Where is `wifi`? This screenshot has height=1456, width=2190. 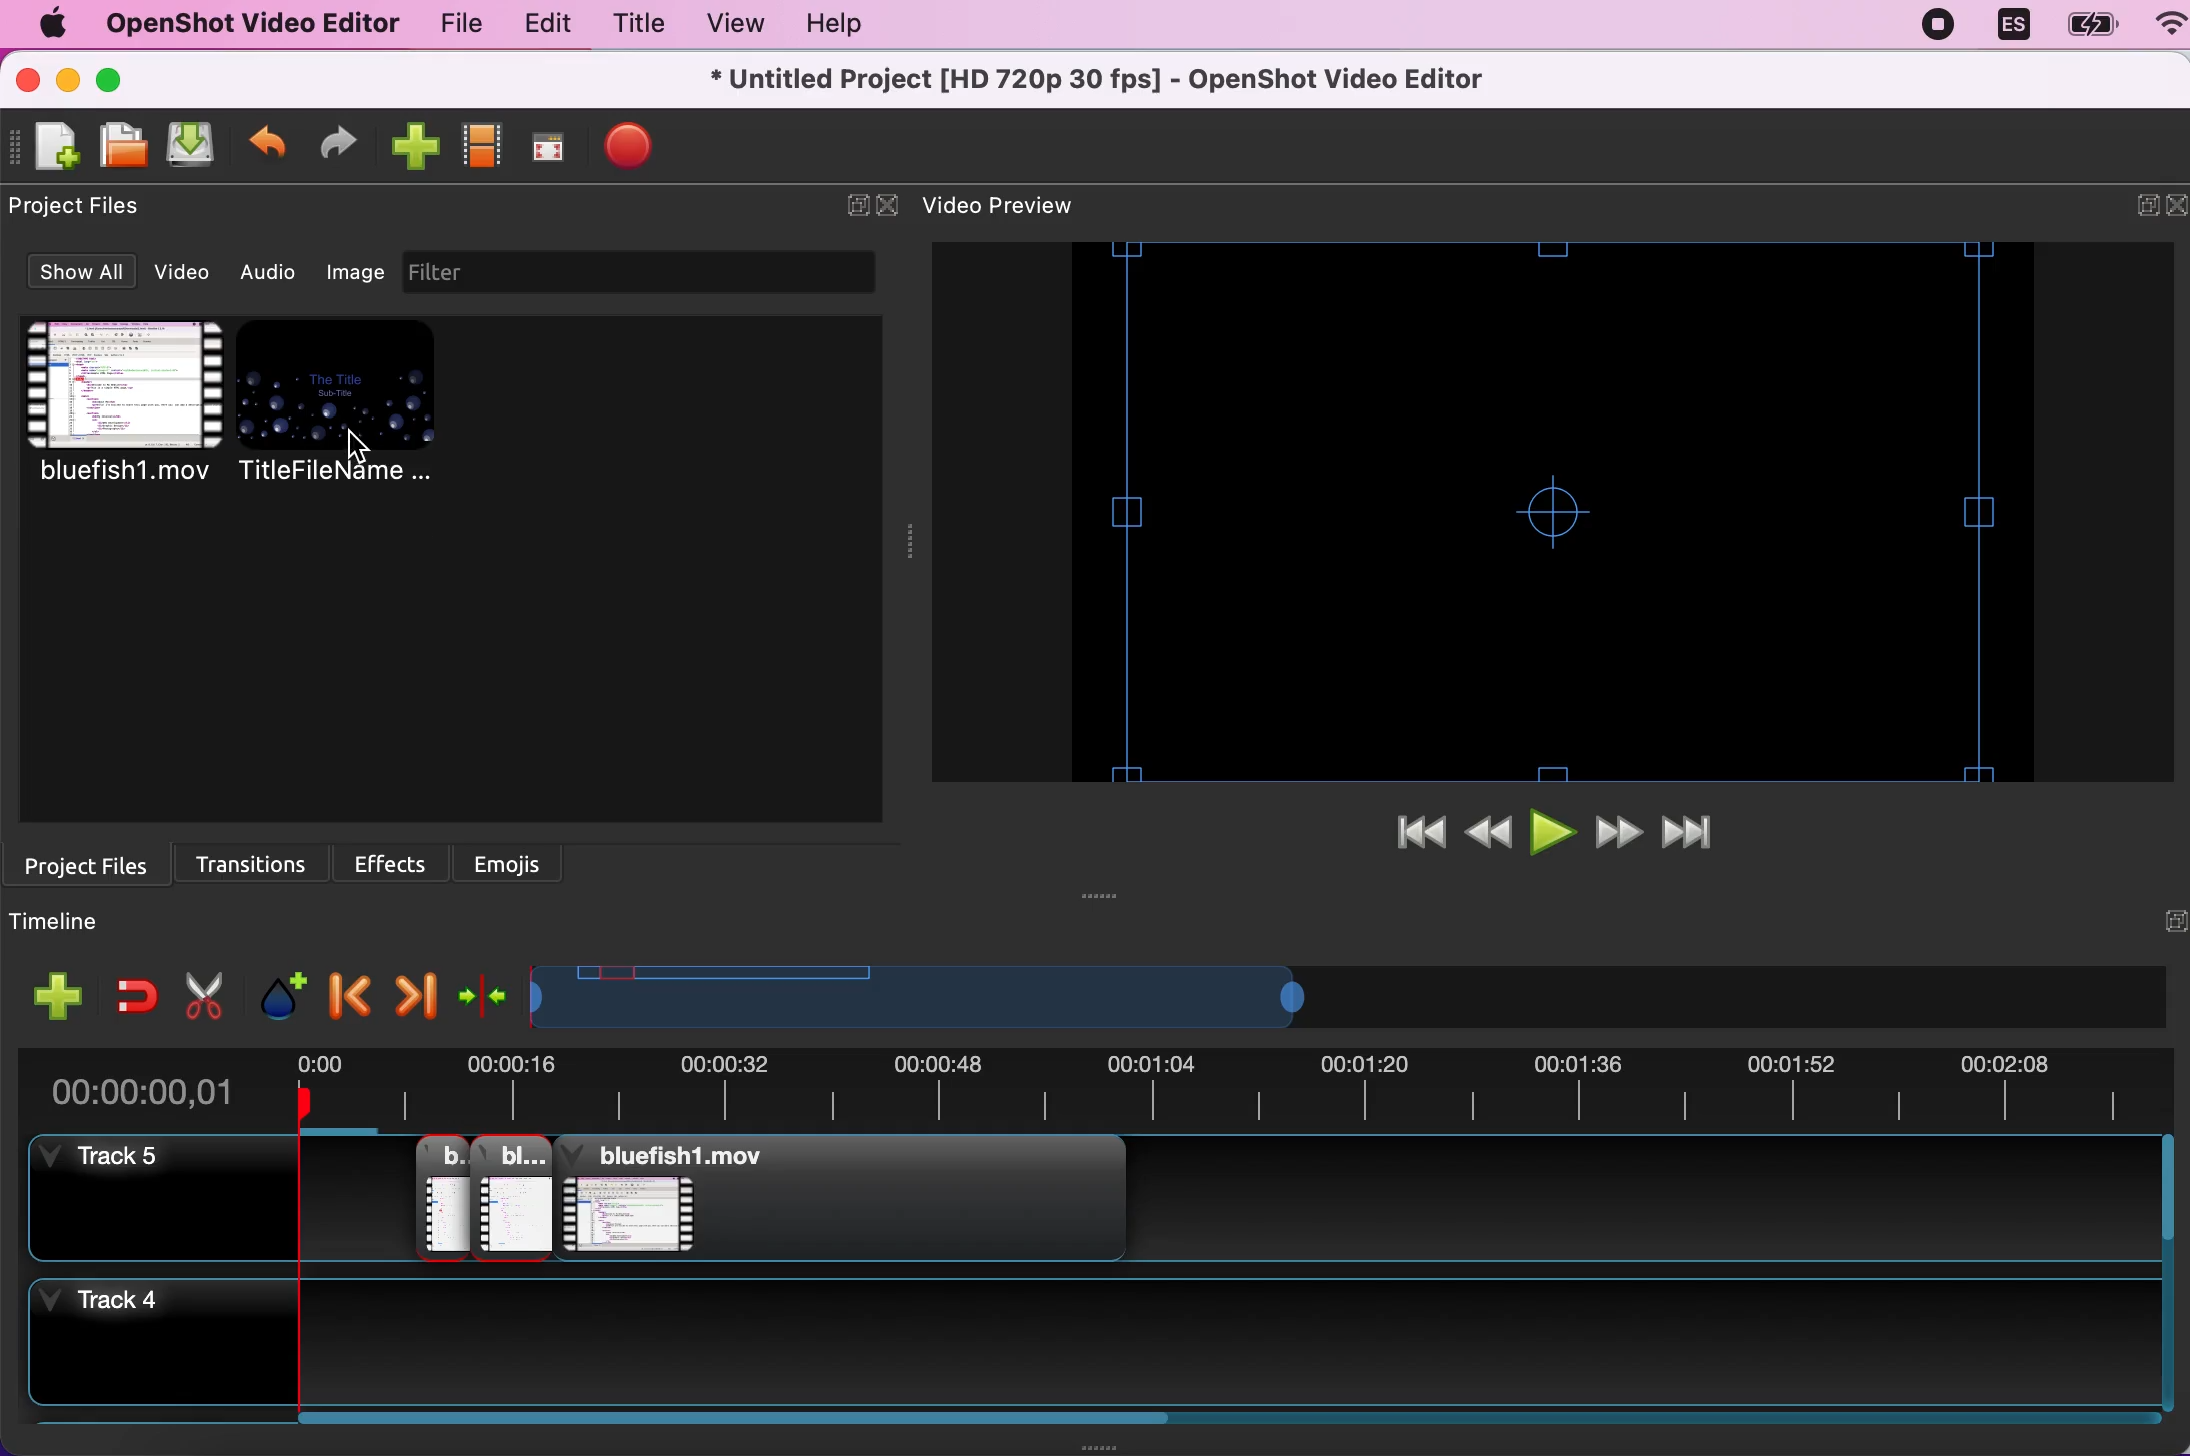
wifi is located at coordinates (2161, 27).